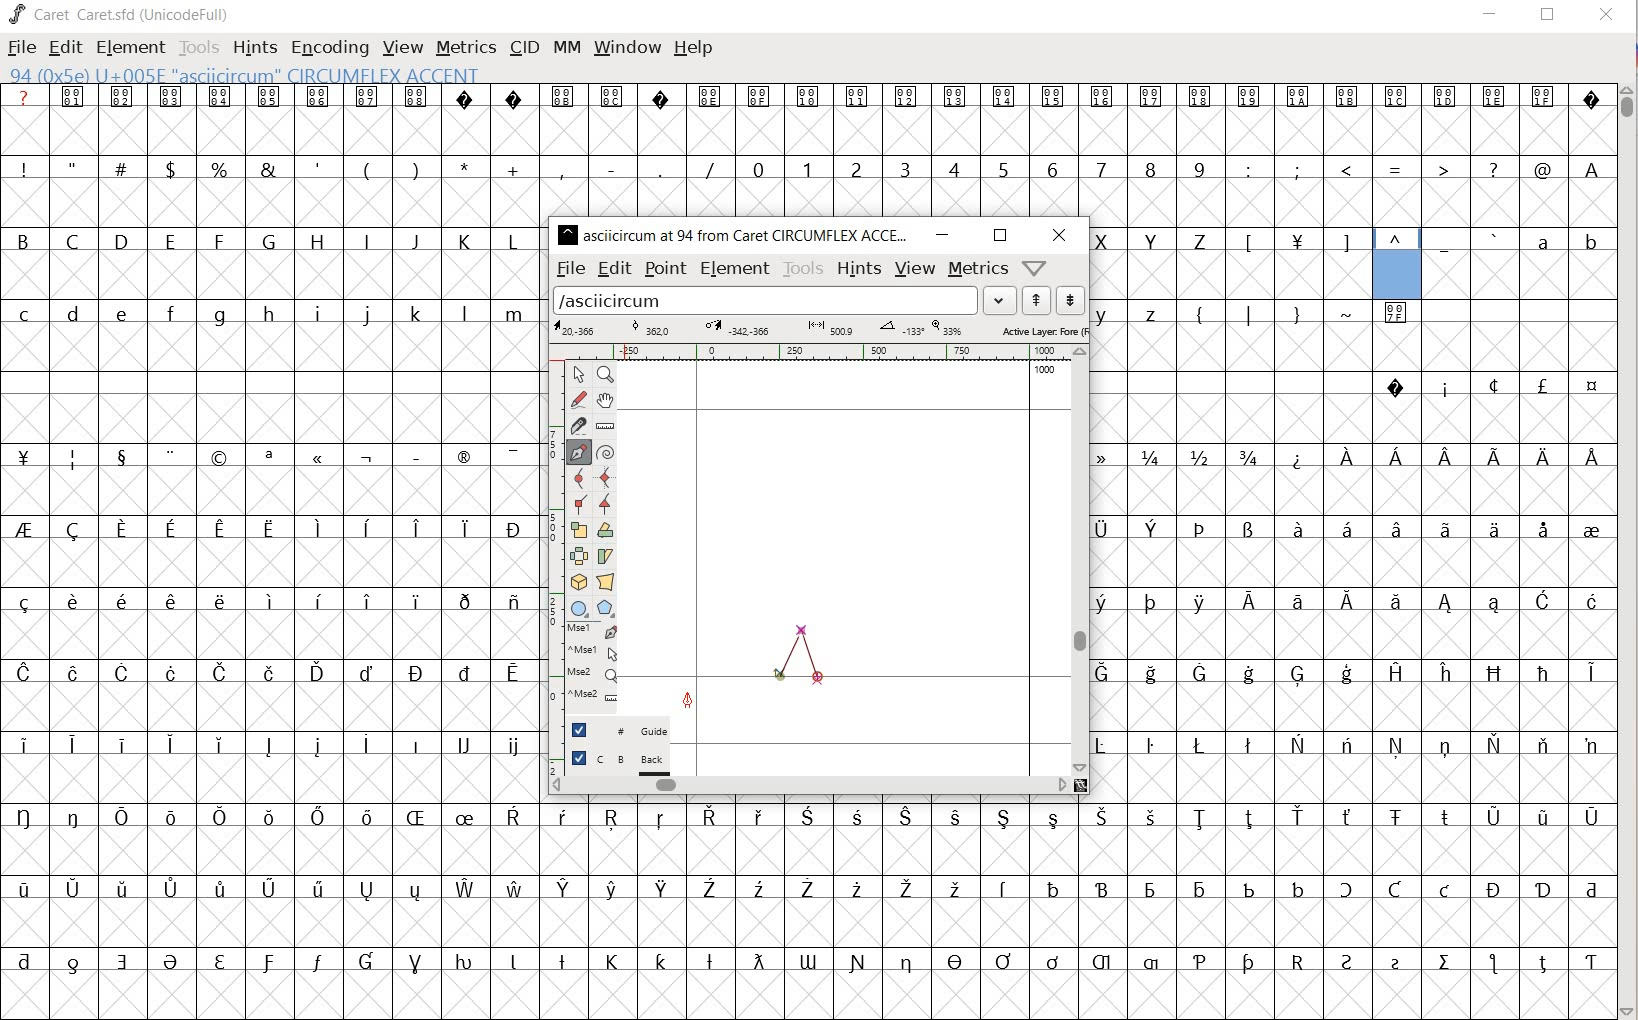 The height and width of the screenshot is (1020, 1638). Describe the element at coordinates (1037, 302) in the screenshot. I see `show the next word on the list` at that location.